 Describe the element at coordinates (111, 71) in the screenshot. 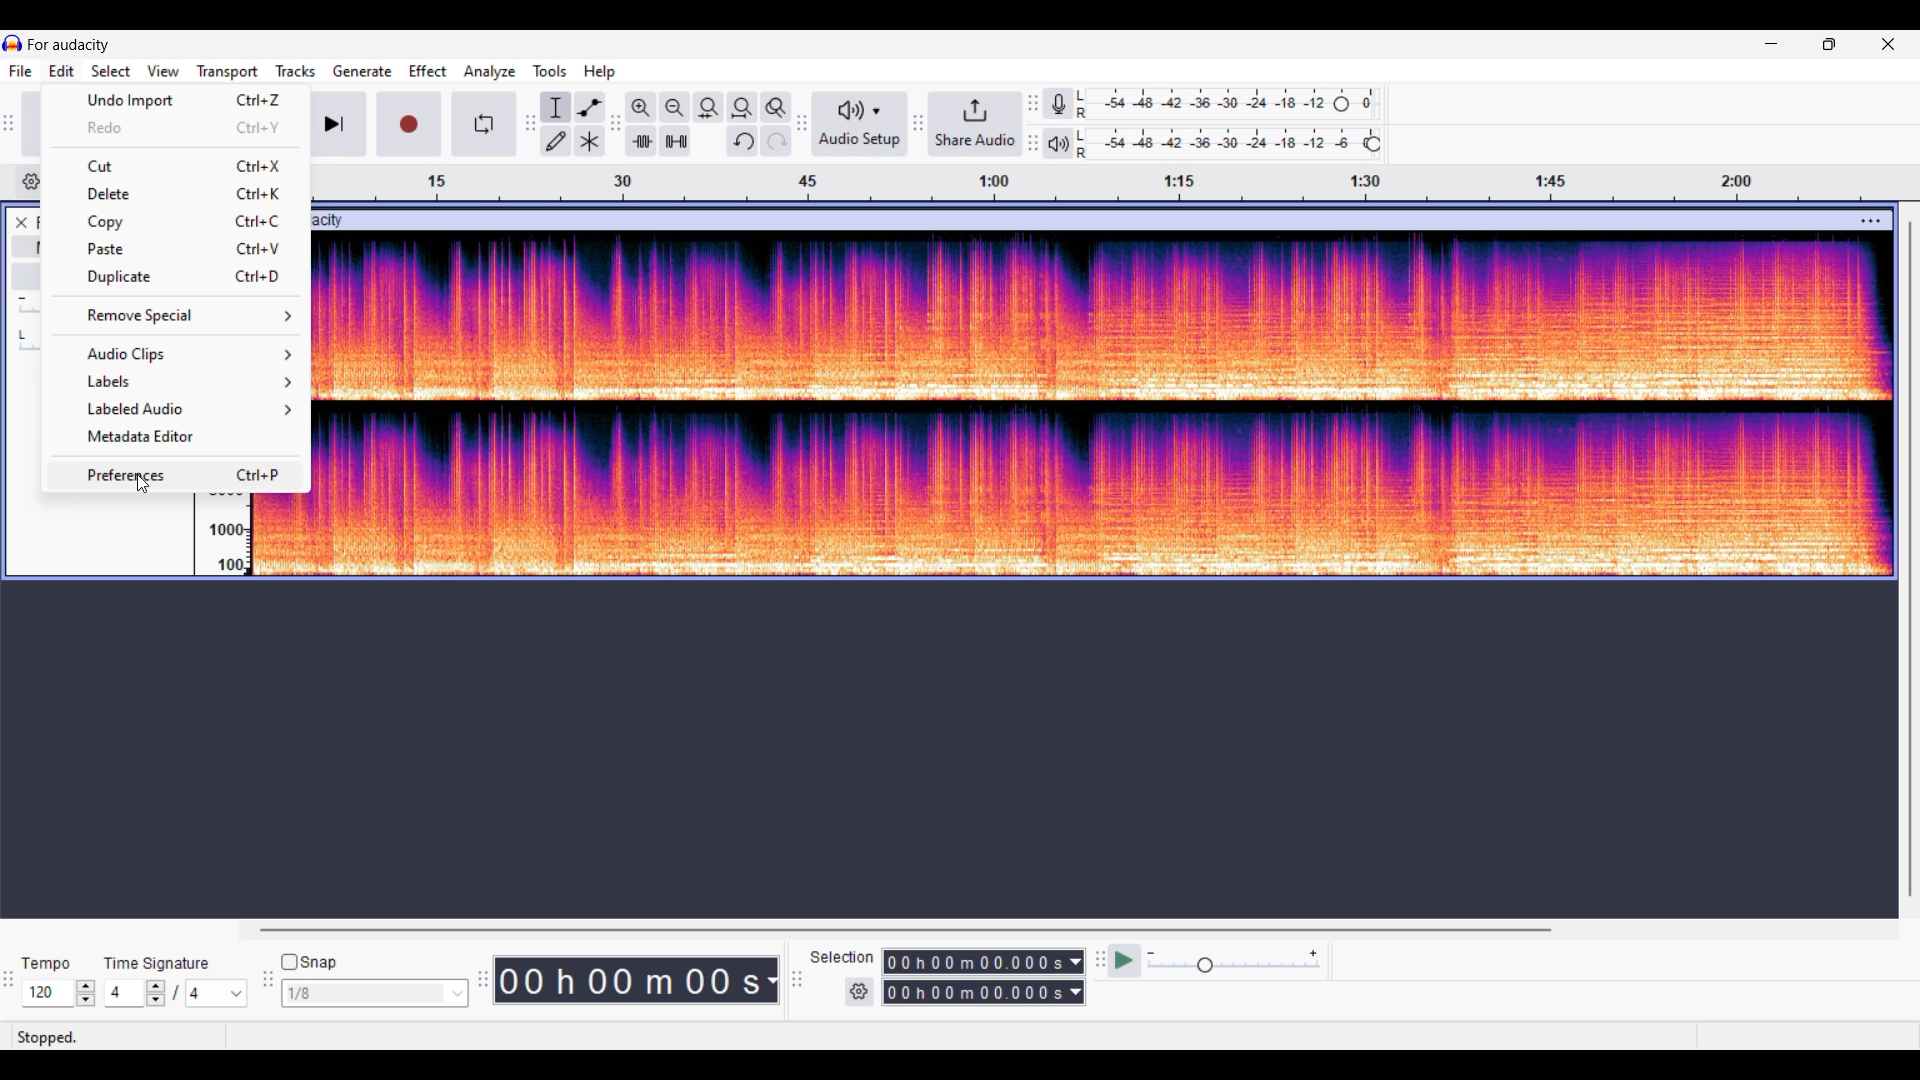

I see `Select menu` at that location.